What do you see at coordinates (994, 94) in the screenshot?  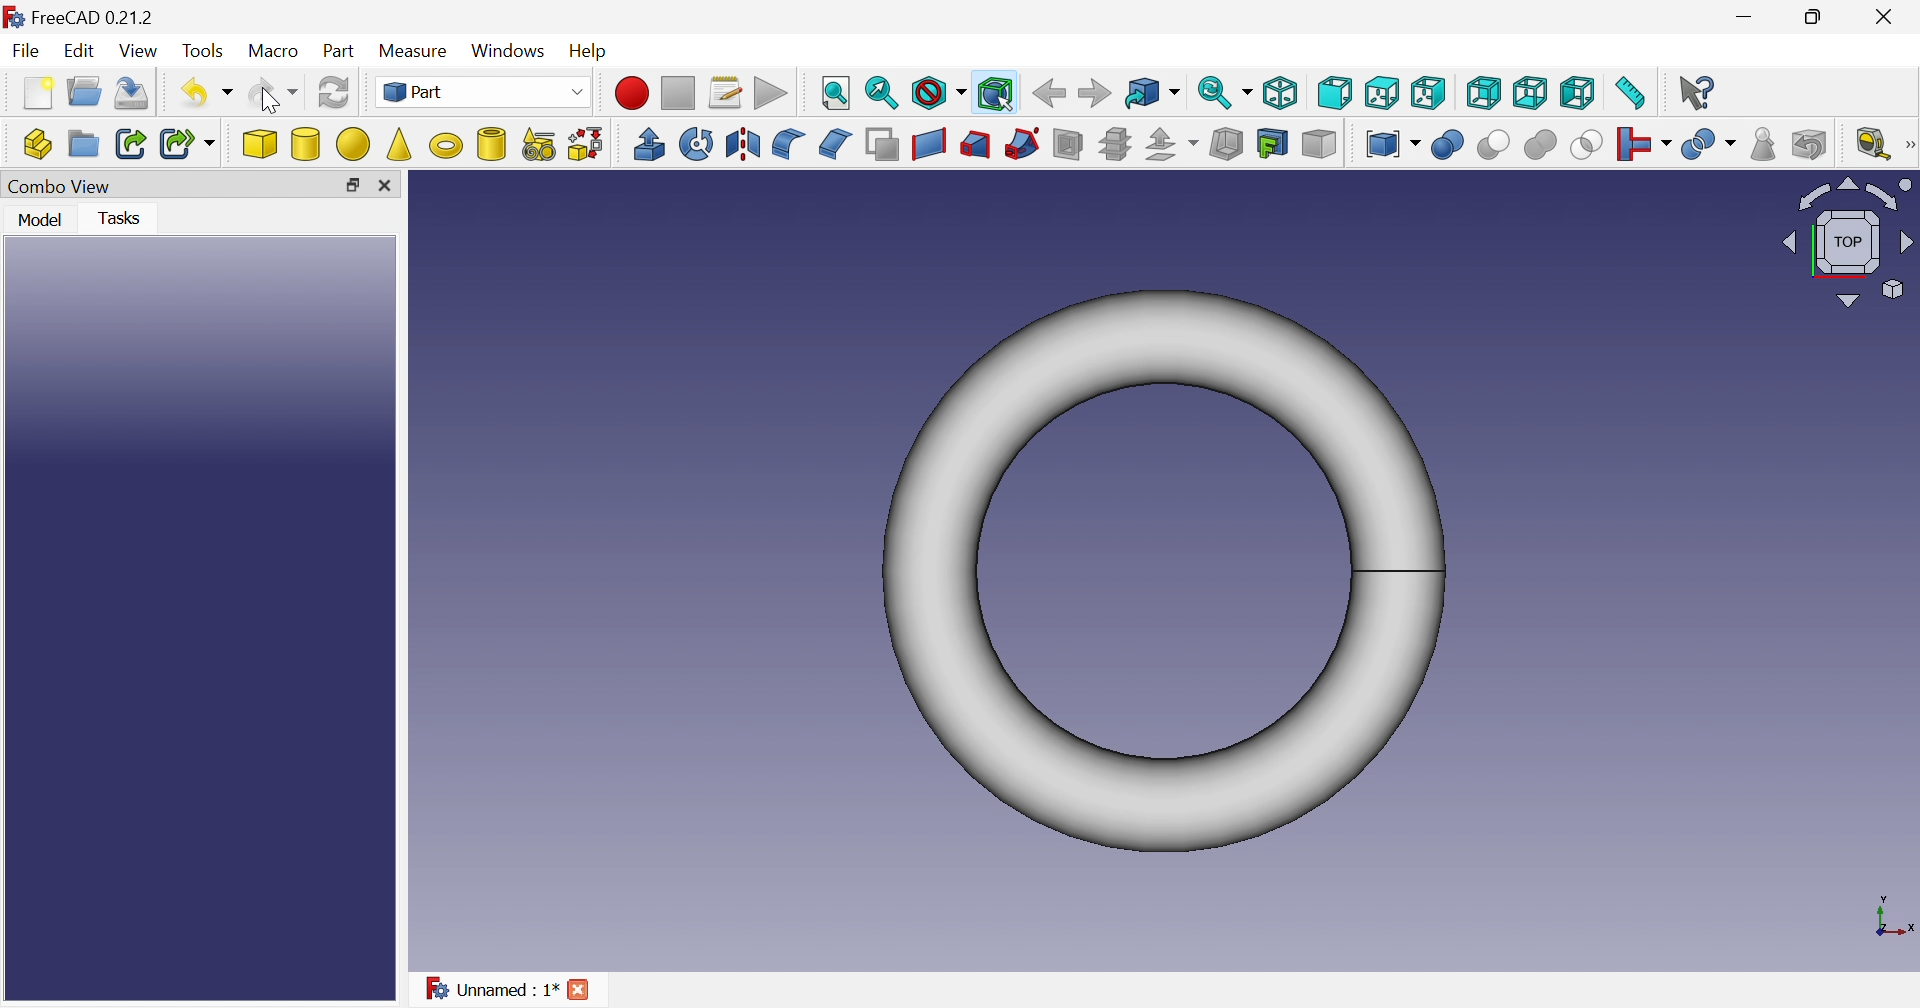 I see `Bounding box` at bounding box center [994, 94].